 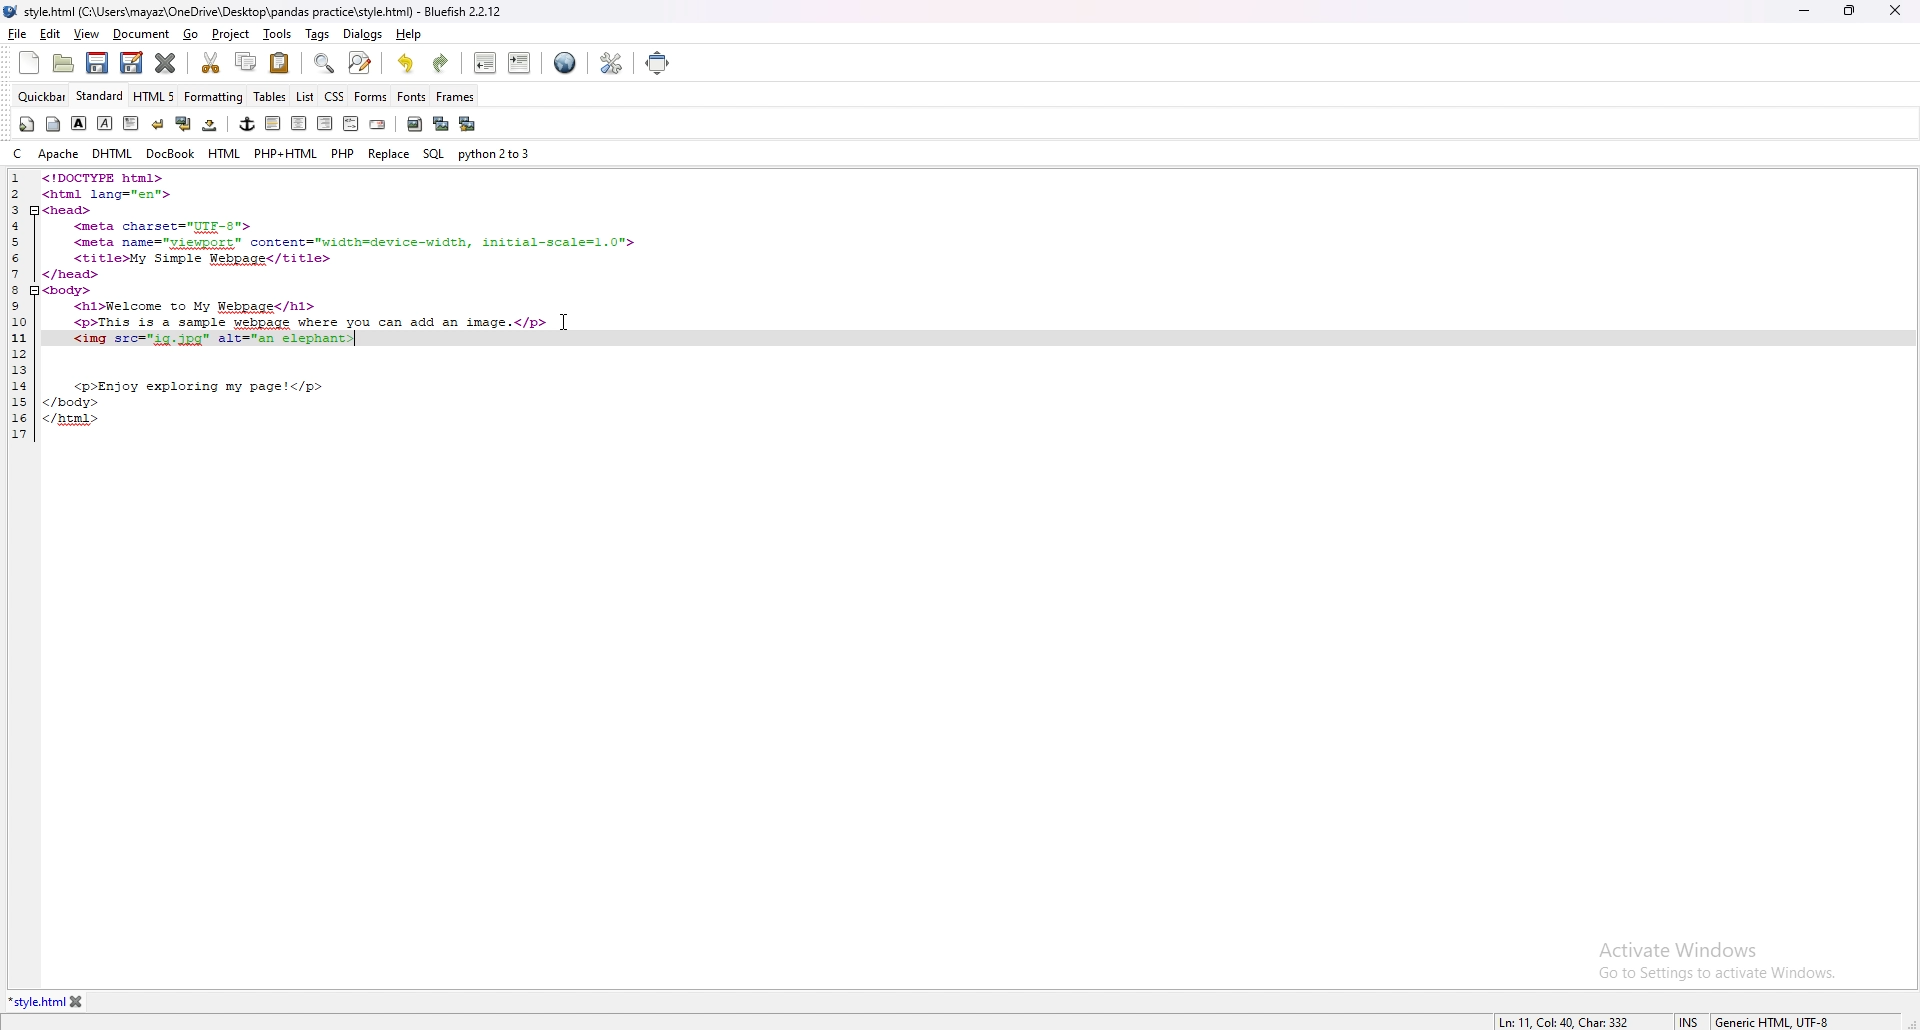 What do you see at coordinates (274, 124) in the screenshot?
I see `left justify` at bounding box center [274, 124].